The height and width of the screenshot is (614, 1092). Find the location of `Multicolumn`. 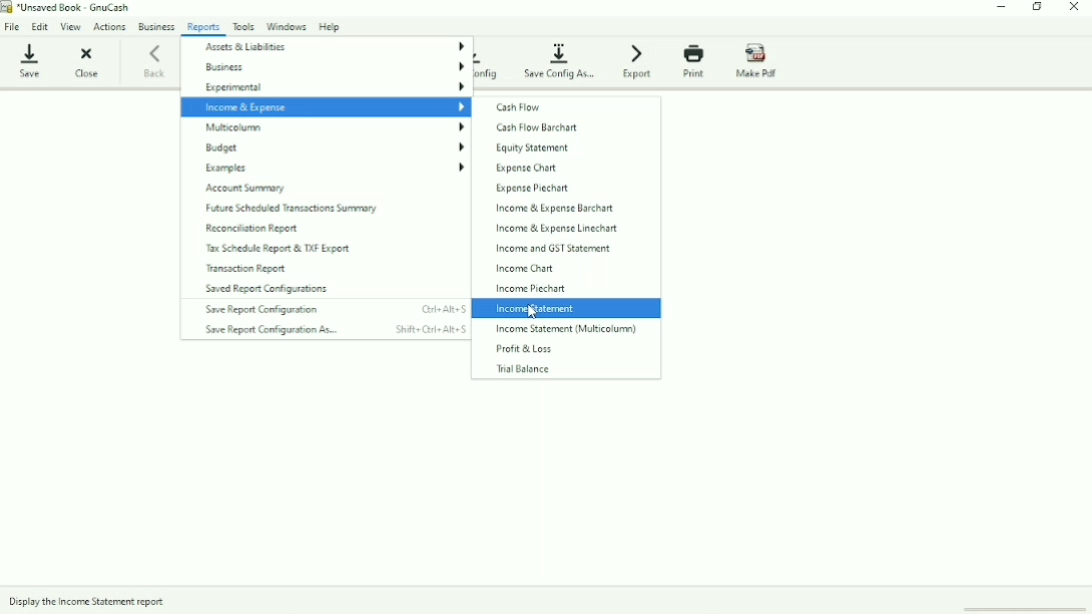

Multicolumn is located at coordinates (335, 128).